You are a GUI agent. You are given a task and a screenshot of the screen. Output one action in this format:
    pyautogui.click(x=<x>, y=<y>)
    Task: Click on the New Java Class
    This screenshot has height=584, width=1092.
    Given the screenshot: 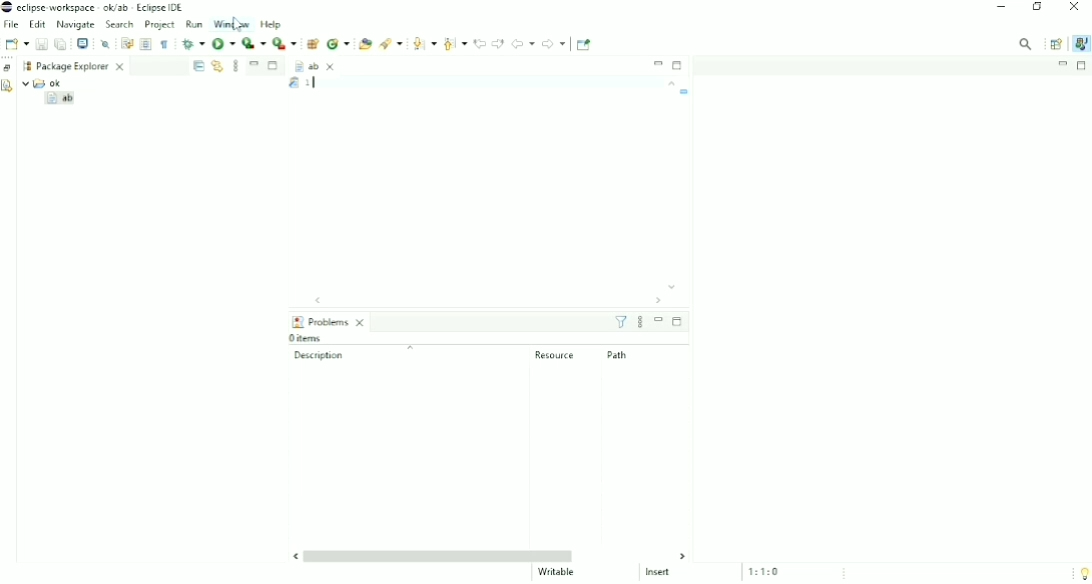 What is the action you would take?
    pyautogui.click(x=338, y=43)
    